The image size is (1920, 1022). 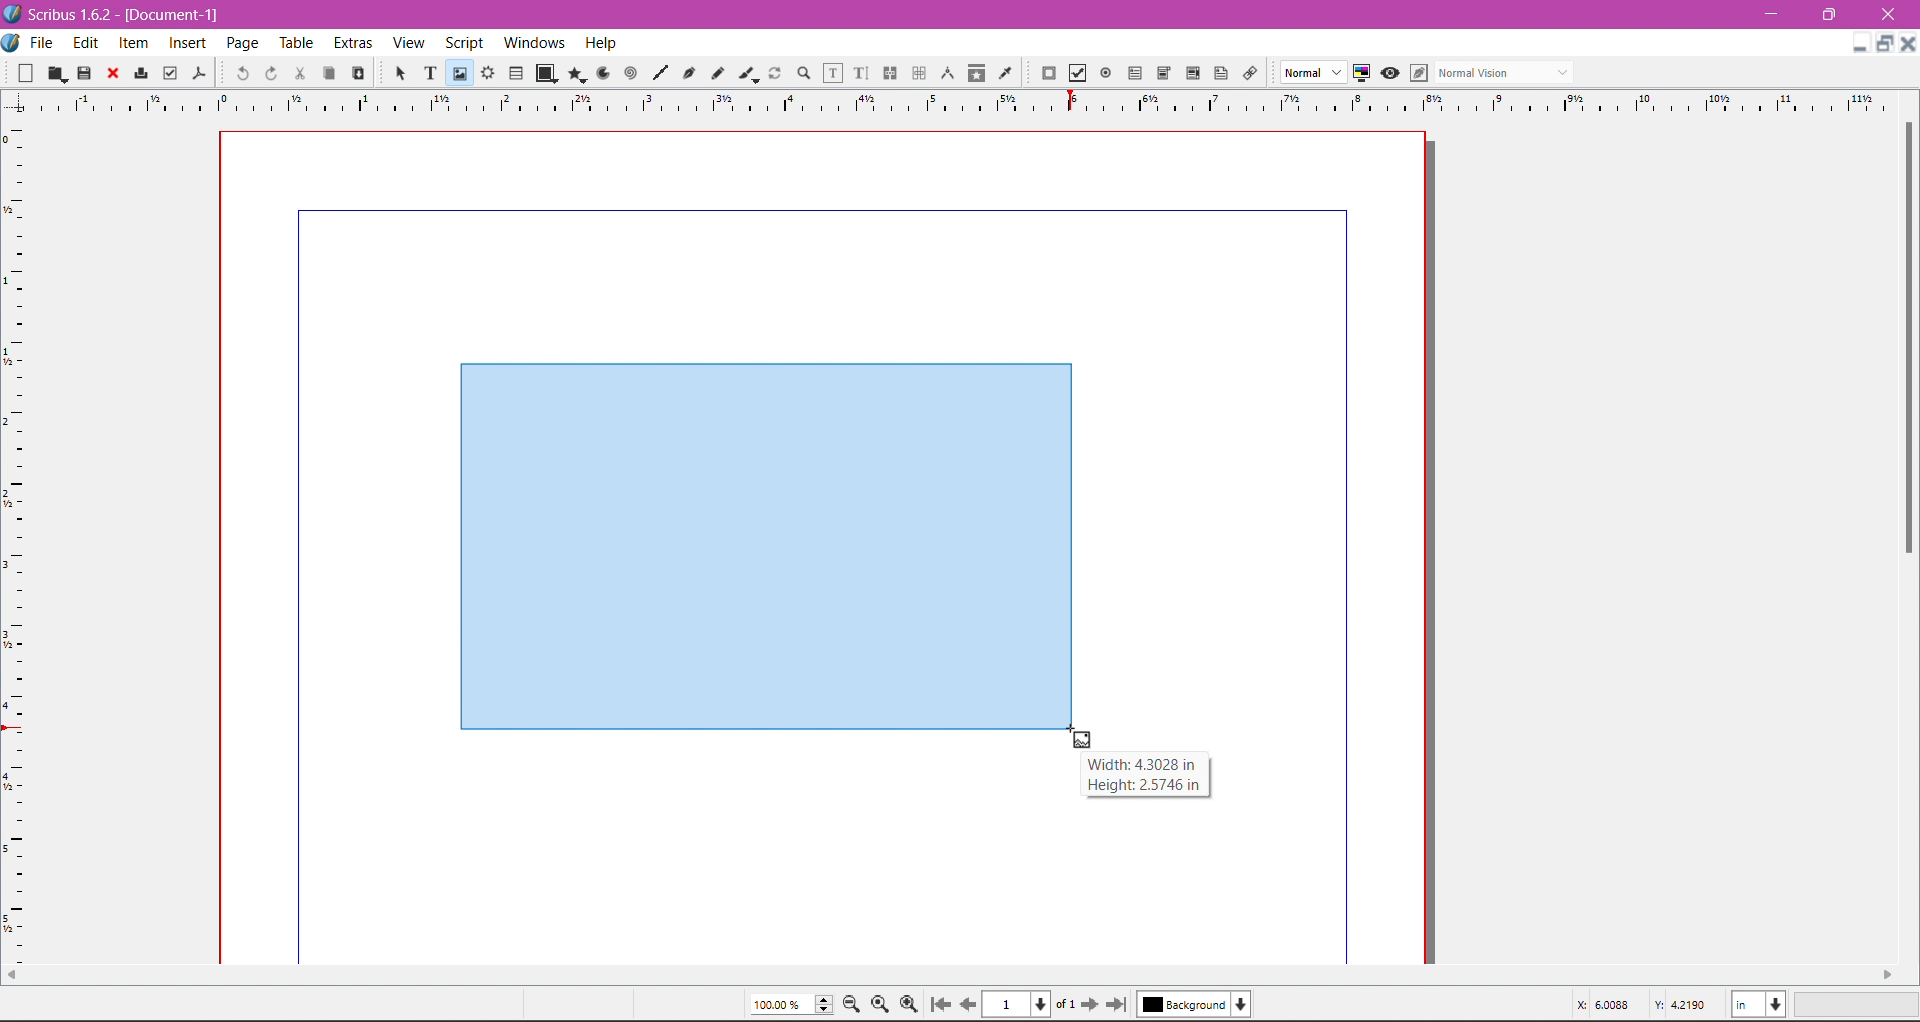 What do you see at coordinates (489, 73) in the screenshot?
I see `Render Frame` at bounding box center [489, 73].